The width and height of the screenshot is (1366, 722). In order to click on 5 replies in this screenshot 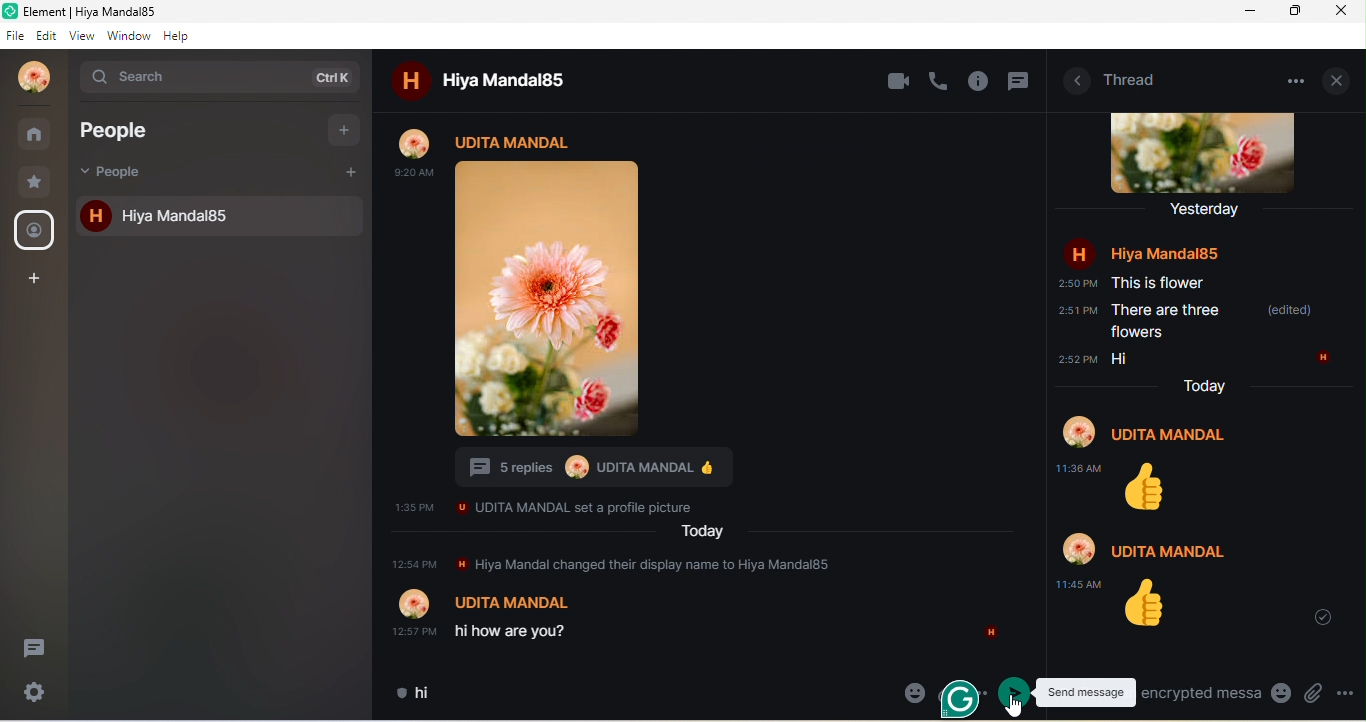, I will do `click(510, 468)`.